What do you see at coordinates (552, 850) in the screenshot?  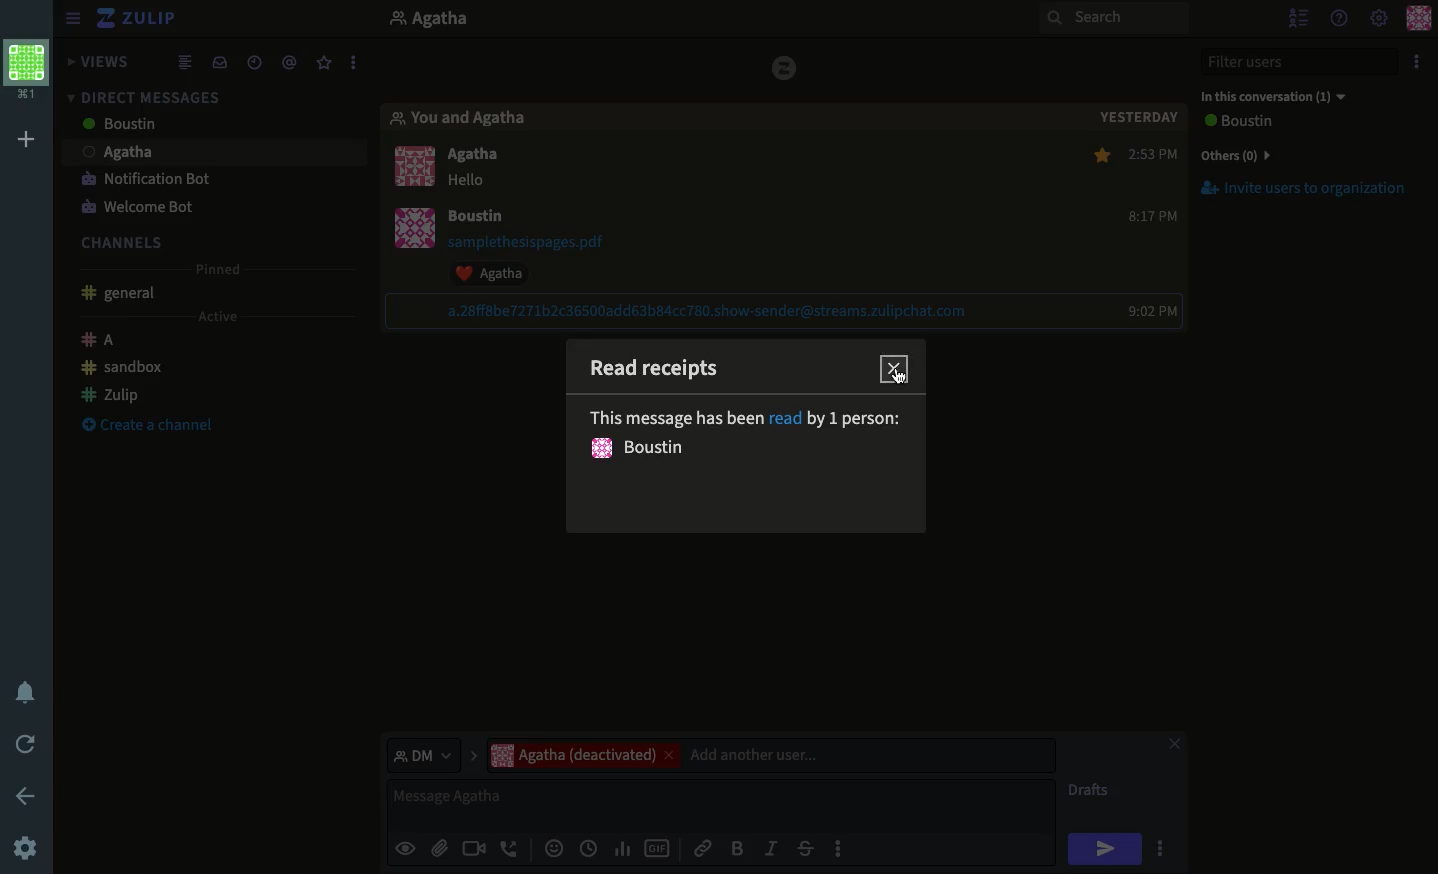 I see `Reaction` at bounding box center [552, 850].